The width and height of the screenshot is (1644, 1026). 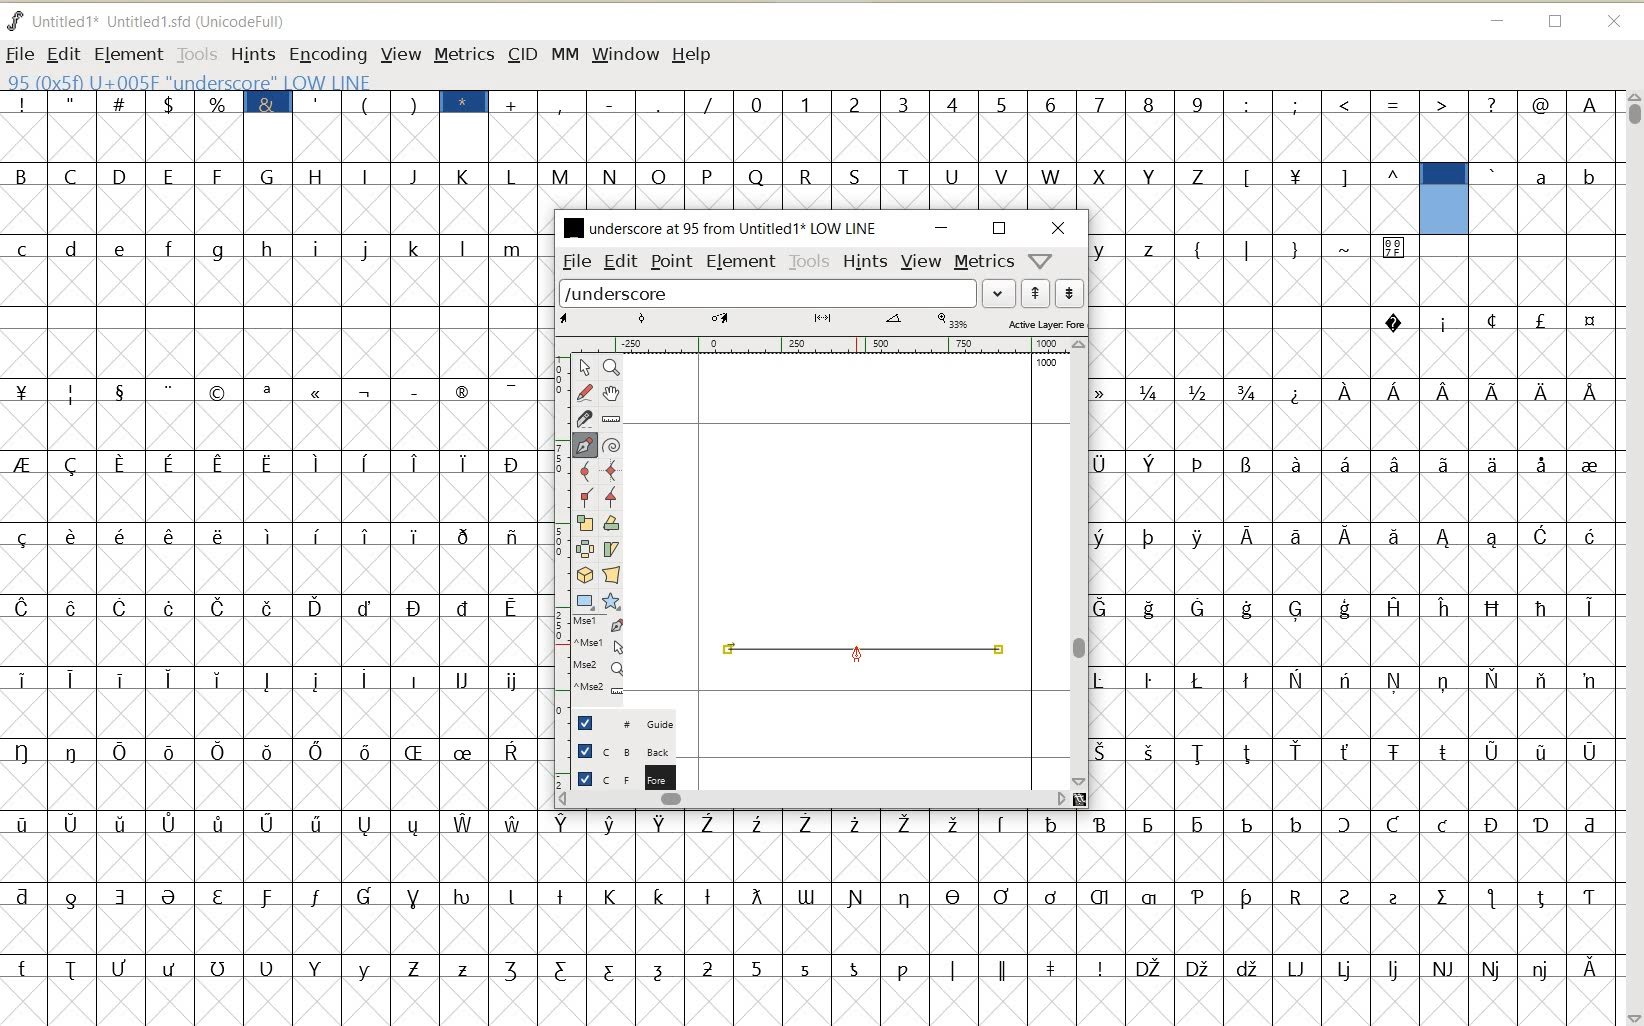 What do you see at coordinates (626, 56) in the screenshot?
I see `WINDOW` at bounding box center [626, 56].